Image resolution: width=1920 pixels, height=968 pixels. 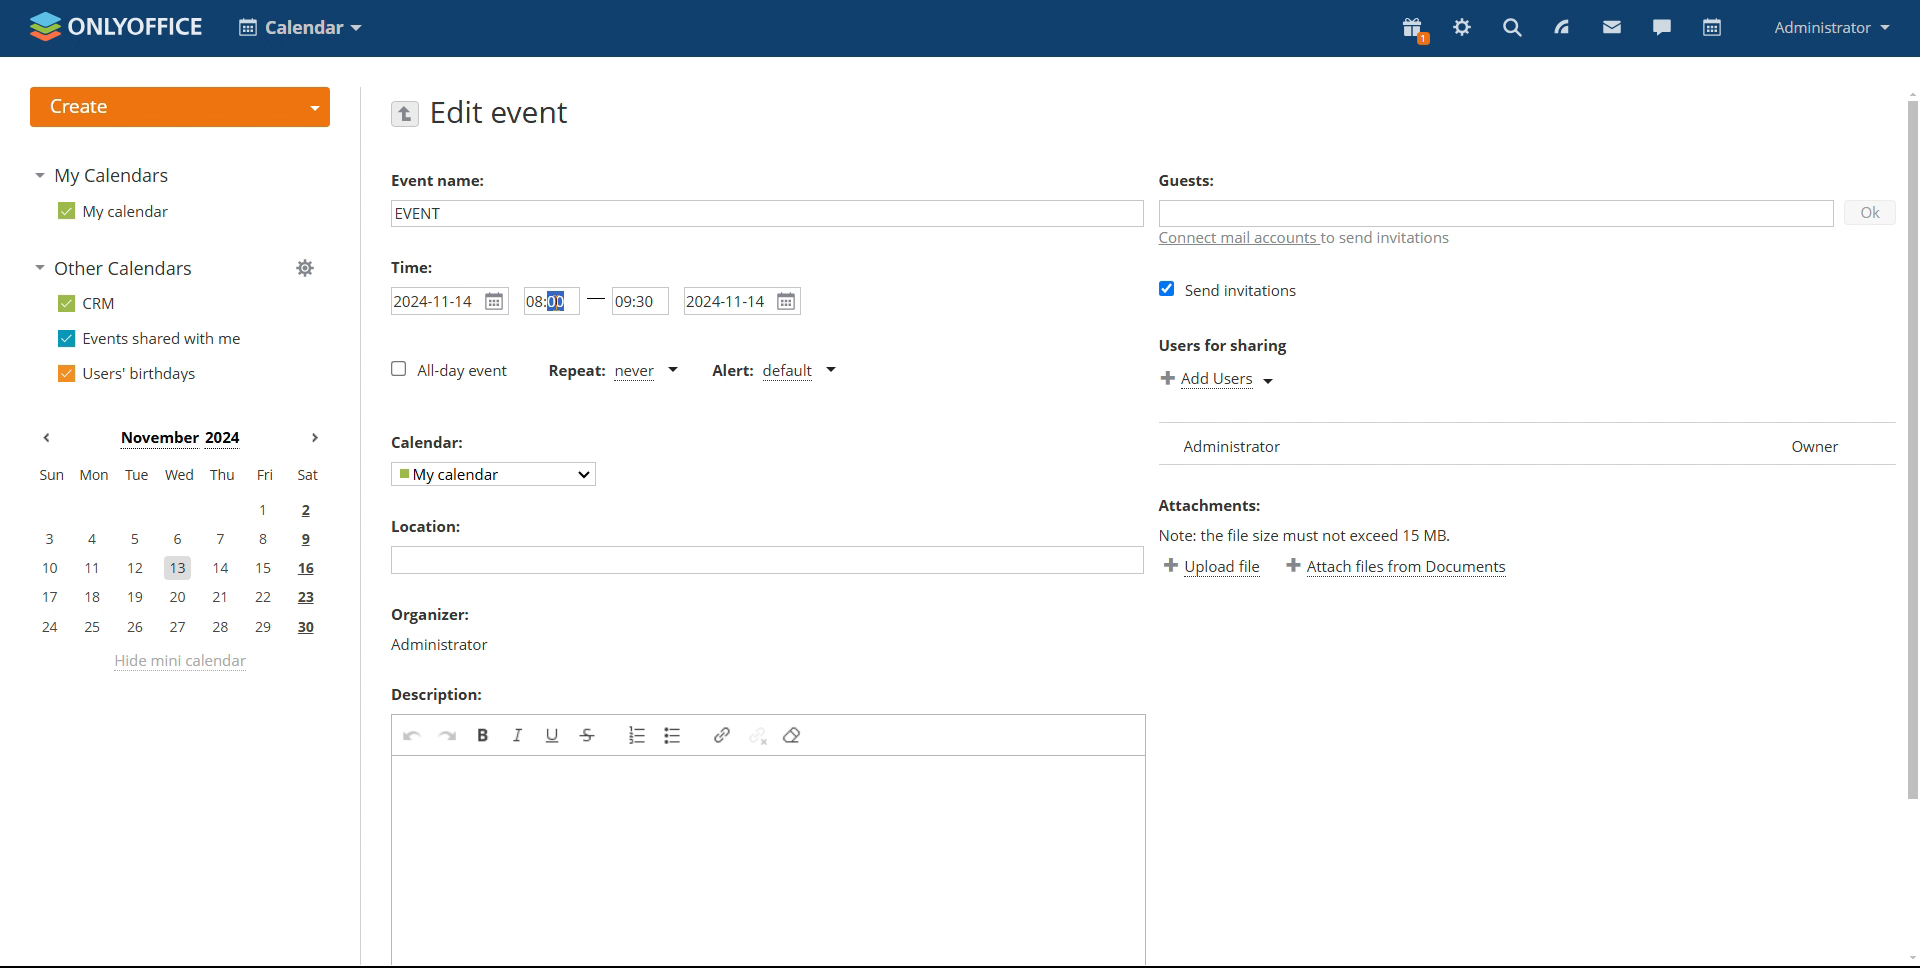 I want to click on add description, so click(x=768, y=859).